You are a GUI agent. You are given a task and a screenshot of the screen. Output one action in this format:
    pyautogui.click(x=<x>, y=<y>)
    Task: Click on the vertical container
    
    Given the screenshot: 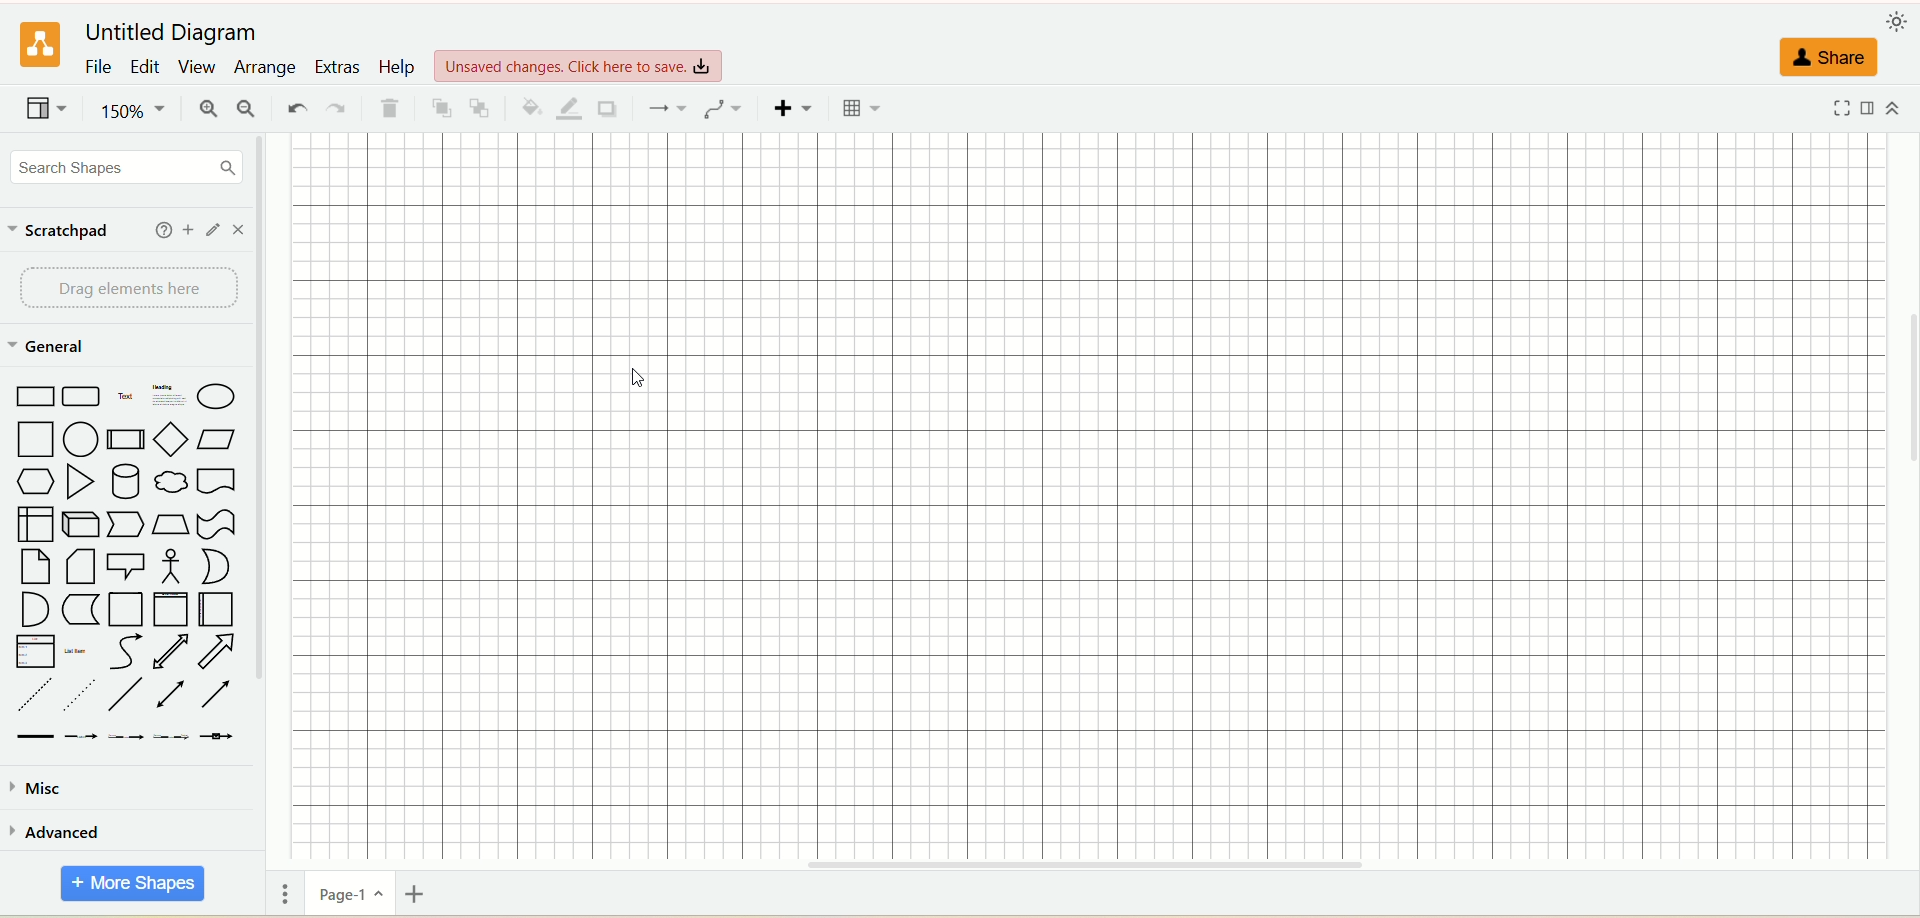 What is the action you would take?
    pyautogui.click(x=172, y=610)
    